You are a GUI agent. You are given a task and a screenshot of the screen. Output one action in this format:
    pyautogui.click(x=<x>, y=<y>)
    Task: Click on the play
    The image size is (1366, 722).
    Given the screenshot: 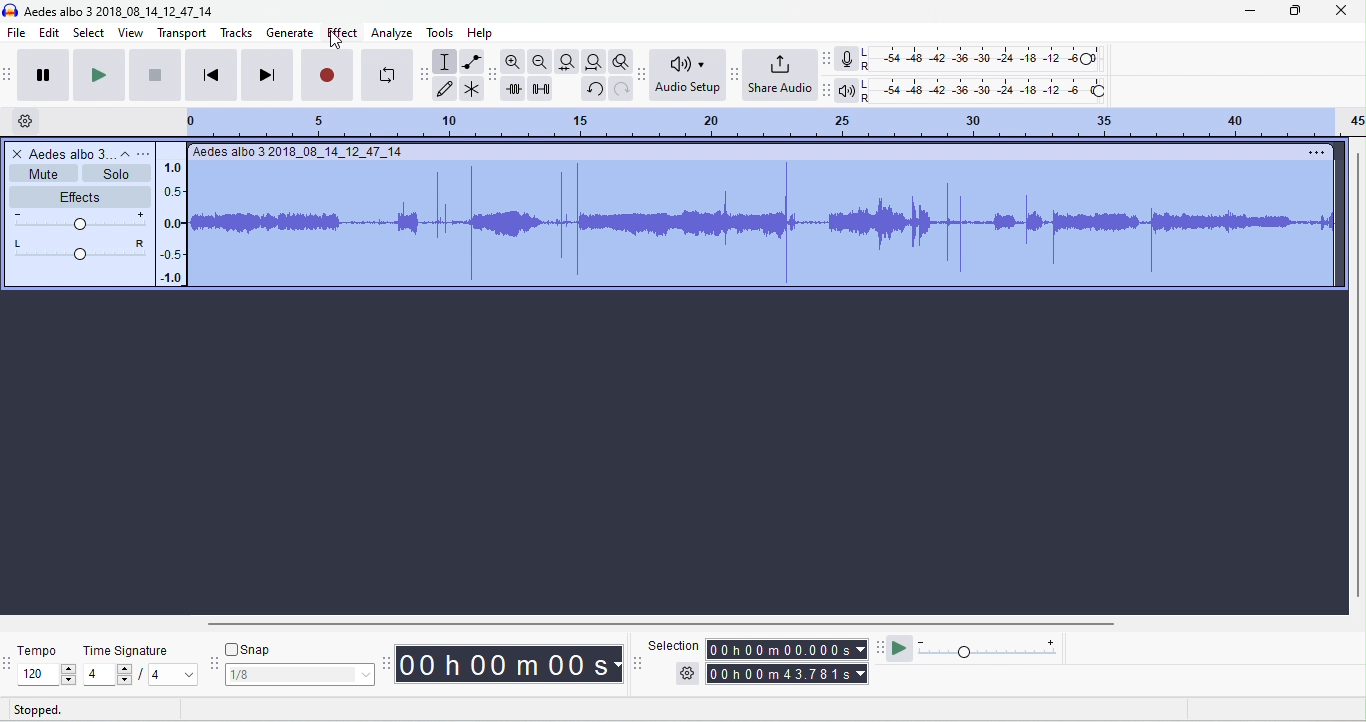 What is the action you would take?
    pyautogui.click(x=98, y=73)
    